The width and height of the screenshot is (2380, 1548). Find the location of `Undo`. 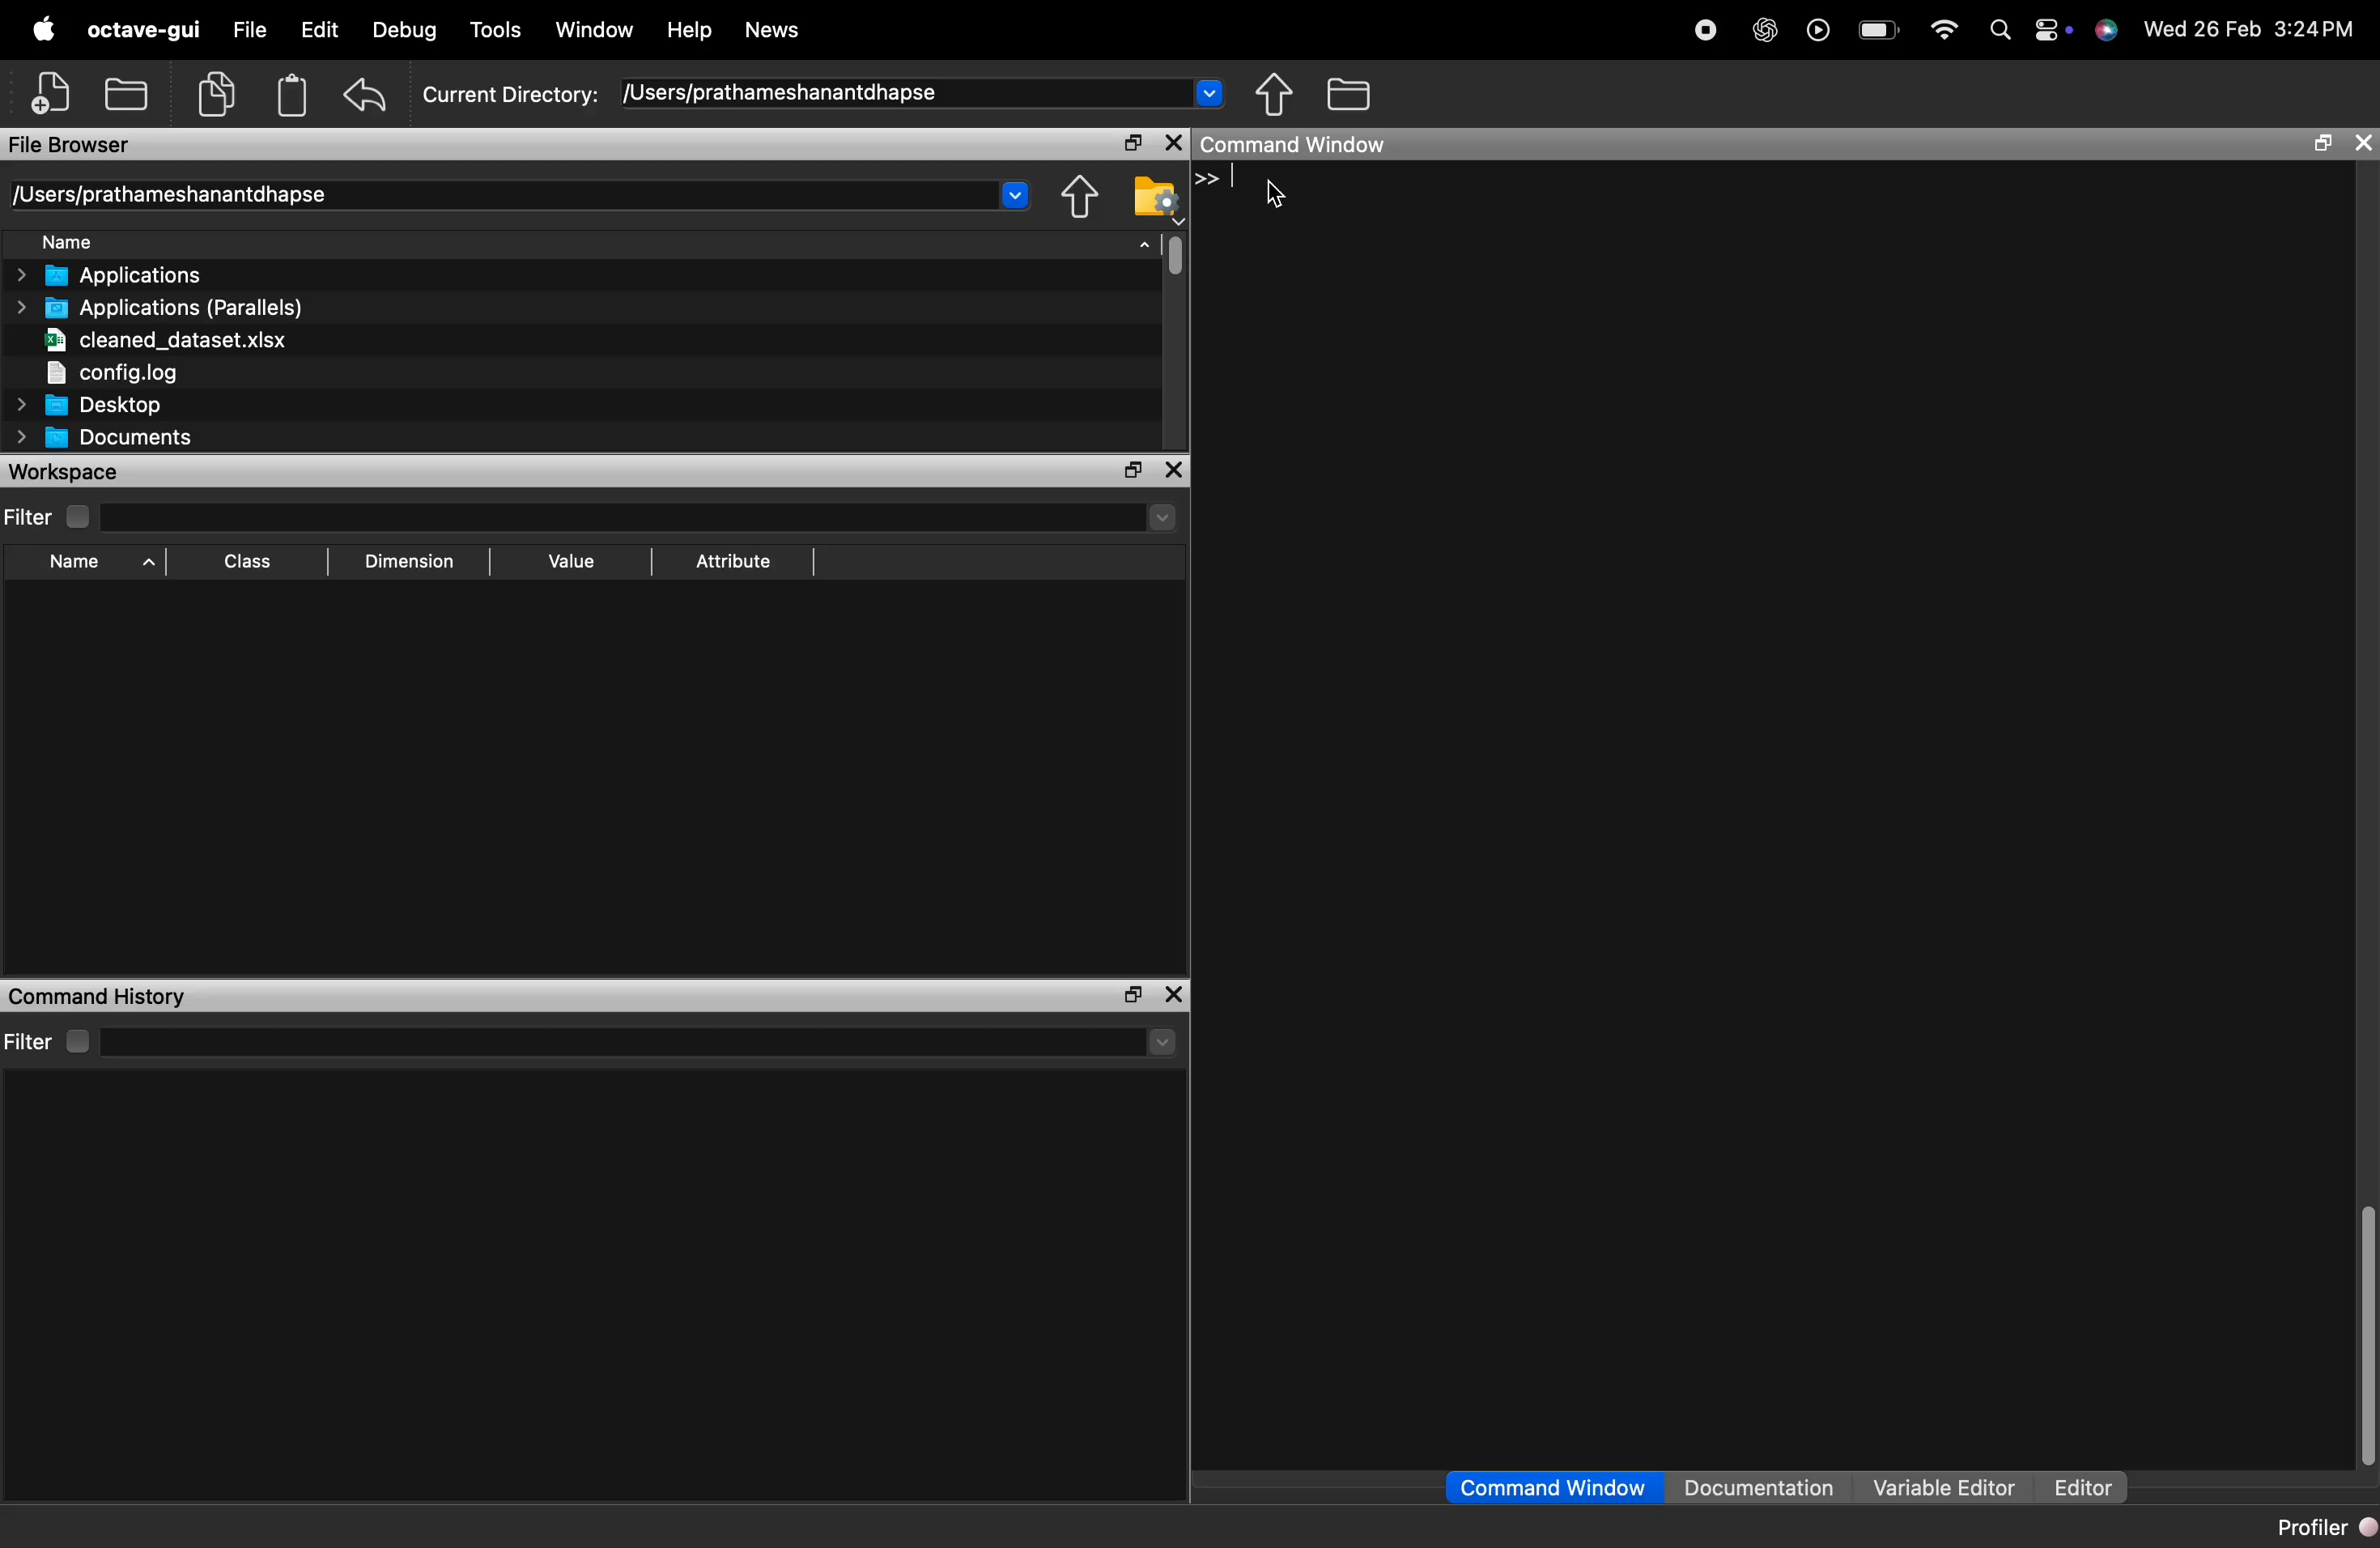

Undo is located at coordinates (365, 98).